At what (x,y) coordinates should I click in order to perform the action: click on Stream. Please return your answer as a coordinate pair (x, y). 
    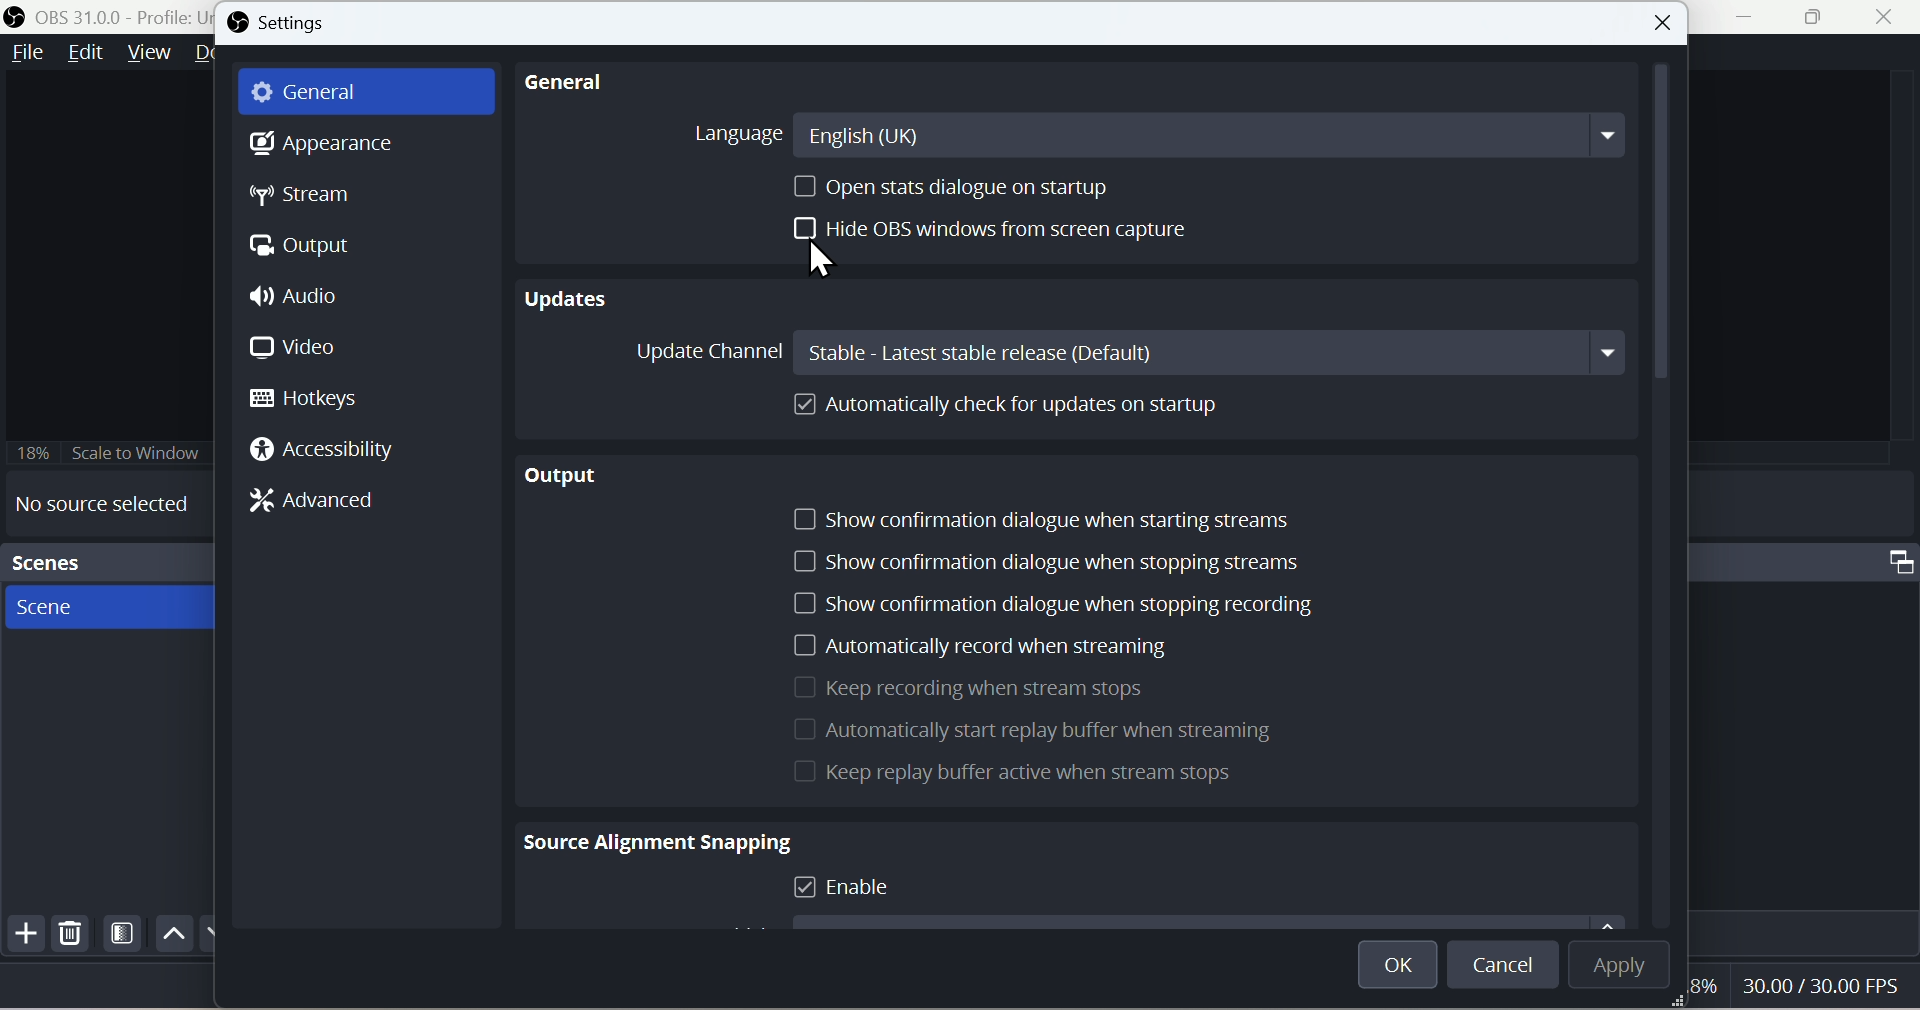
    Looking at the image, I should click on (304, 198).